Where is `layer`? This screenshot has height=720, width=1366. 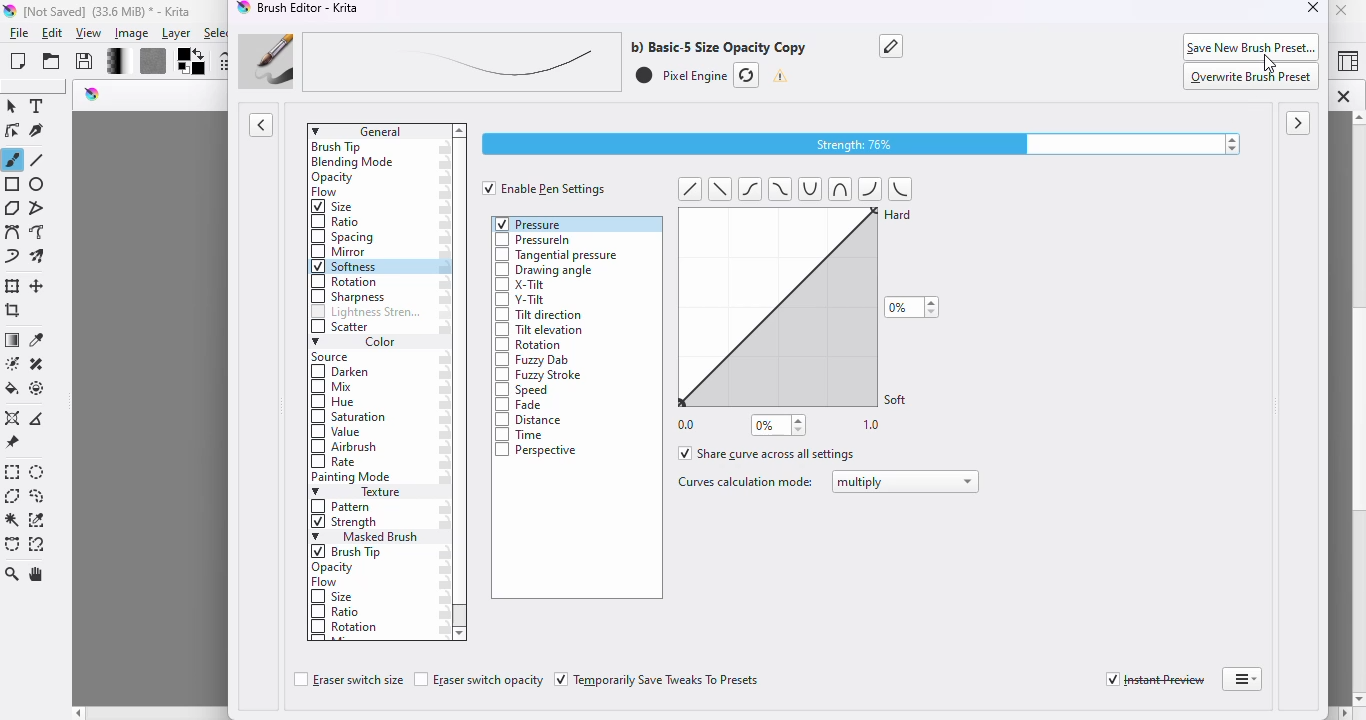
layer is located at coordinates (176, 34).